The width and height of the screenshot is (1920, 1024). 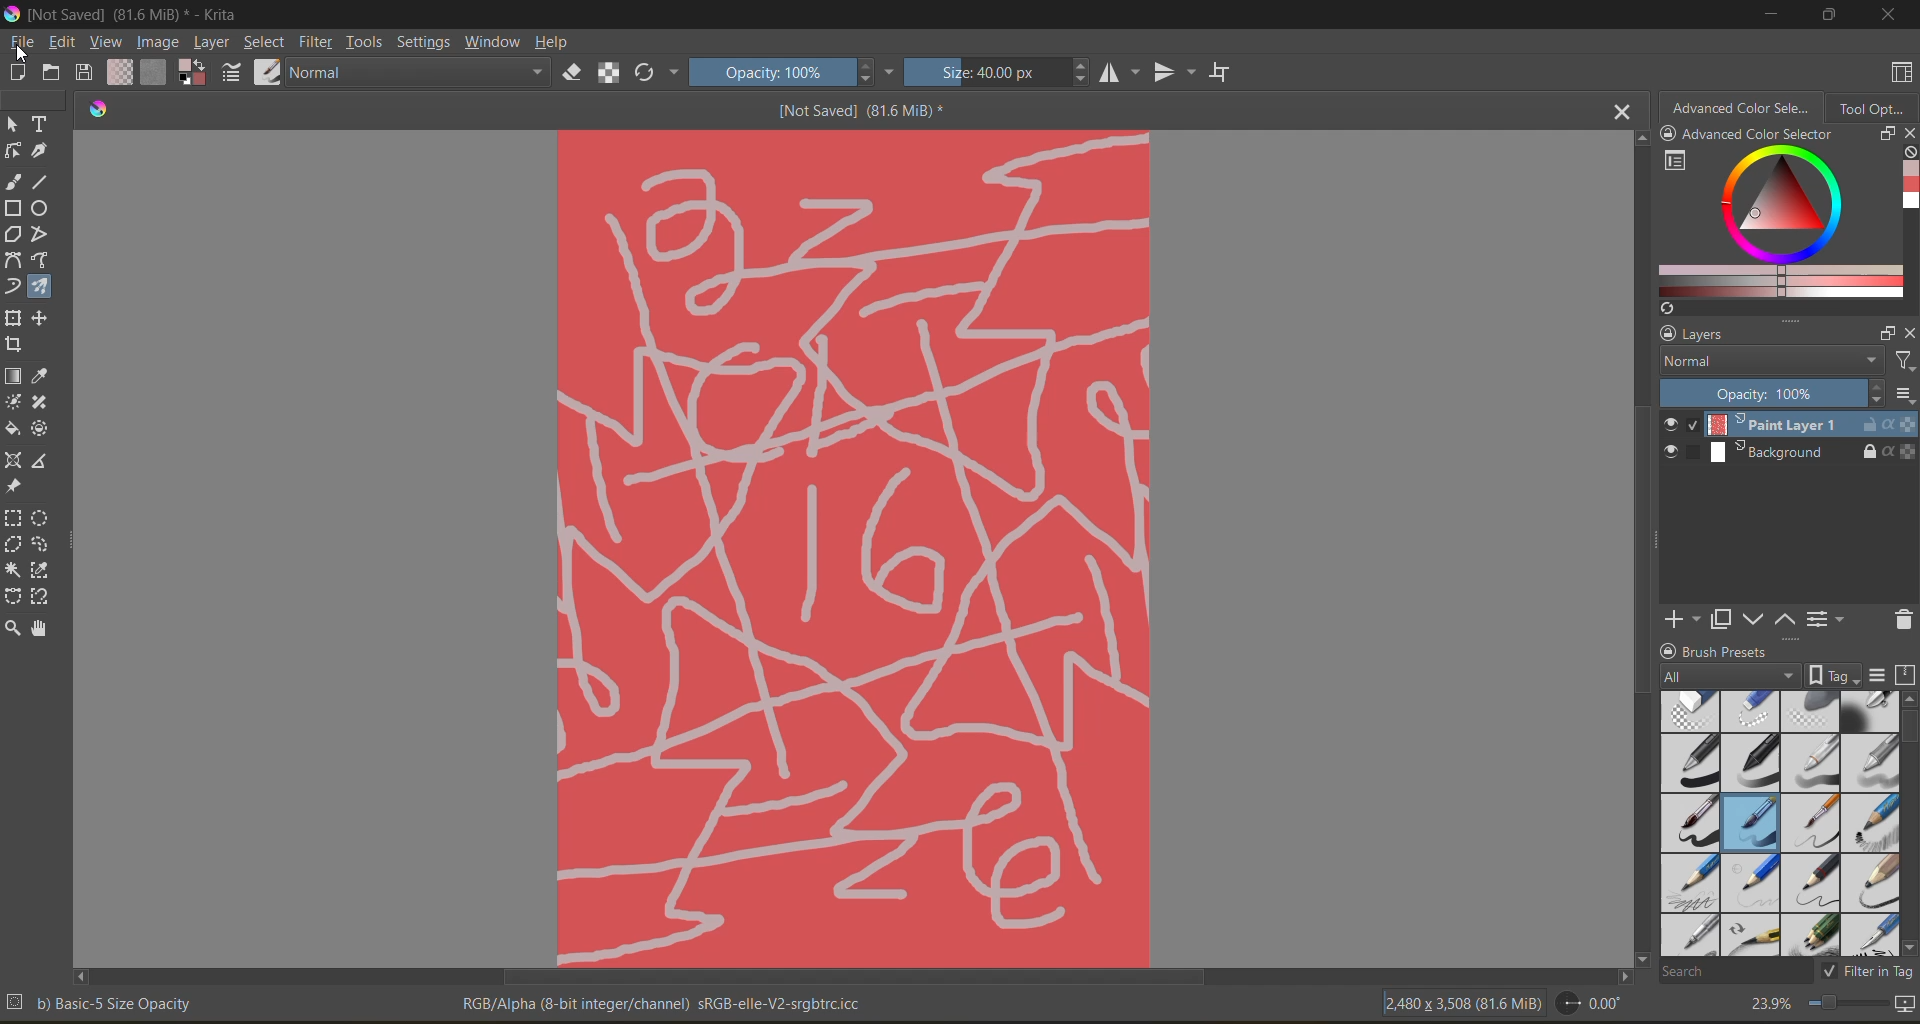 I want to click on close tab, so click(x=1624, y=110).